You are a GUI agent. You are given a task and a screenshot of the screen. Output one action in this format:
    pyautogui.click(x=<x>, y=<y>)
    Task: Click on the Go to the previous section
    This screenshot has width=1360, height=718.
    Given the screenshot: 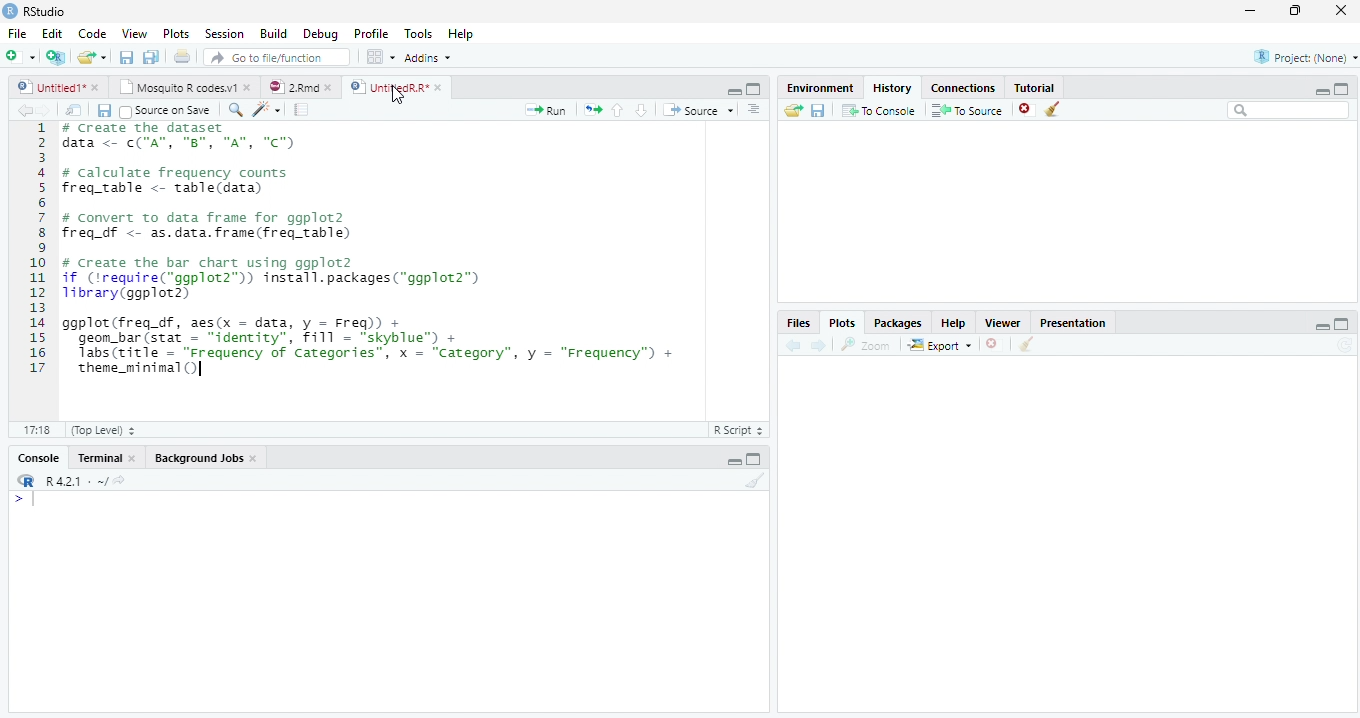 What is the action you would take?
    pyautogui.click(x=617, y=109)
    